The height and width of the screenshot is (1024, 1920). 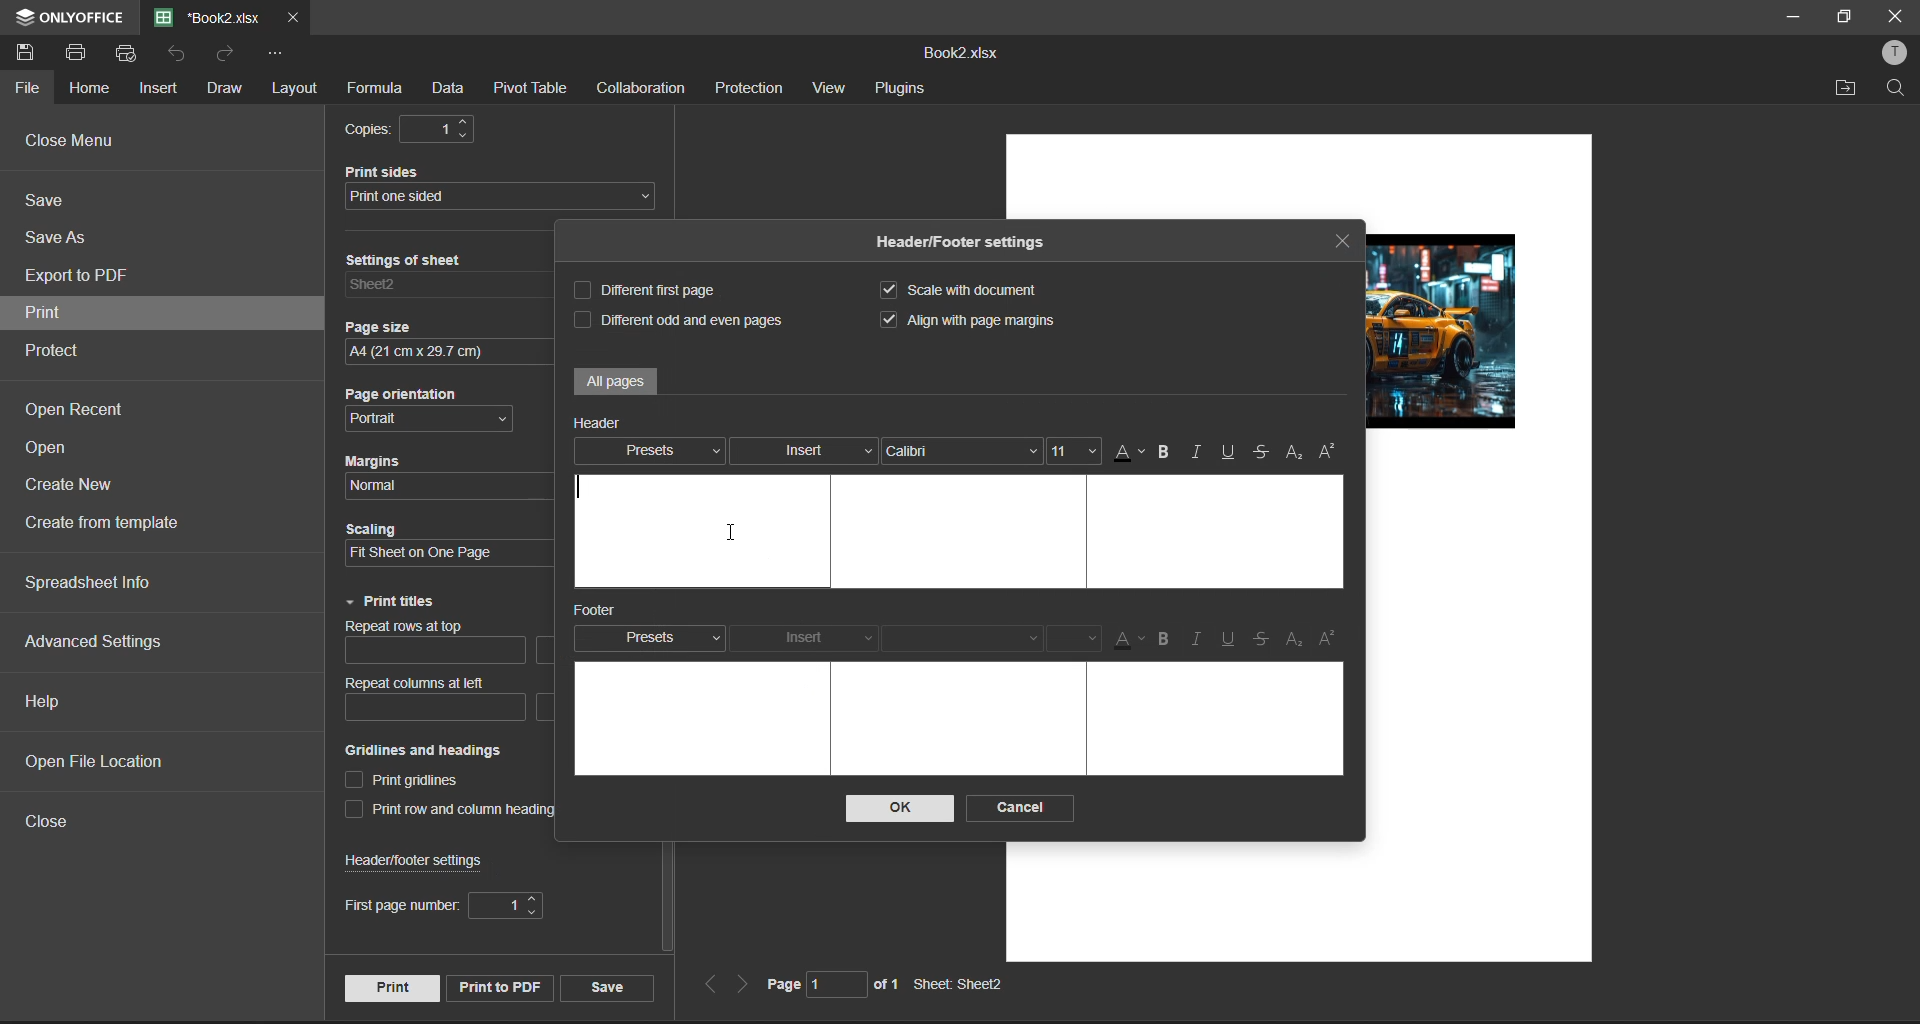 I want to click on file name, so click(x=208, y=18).